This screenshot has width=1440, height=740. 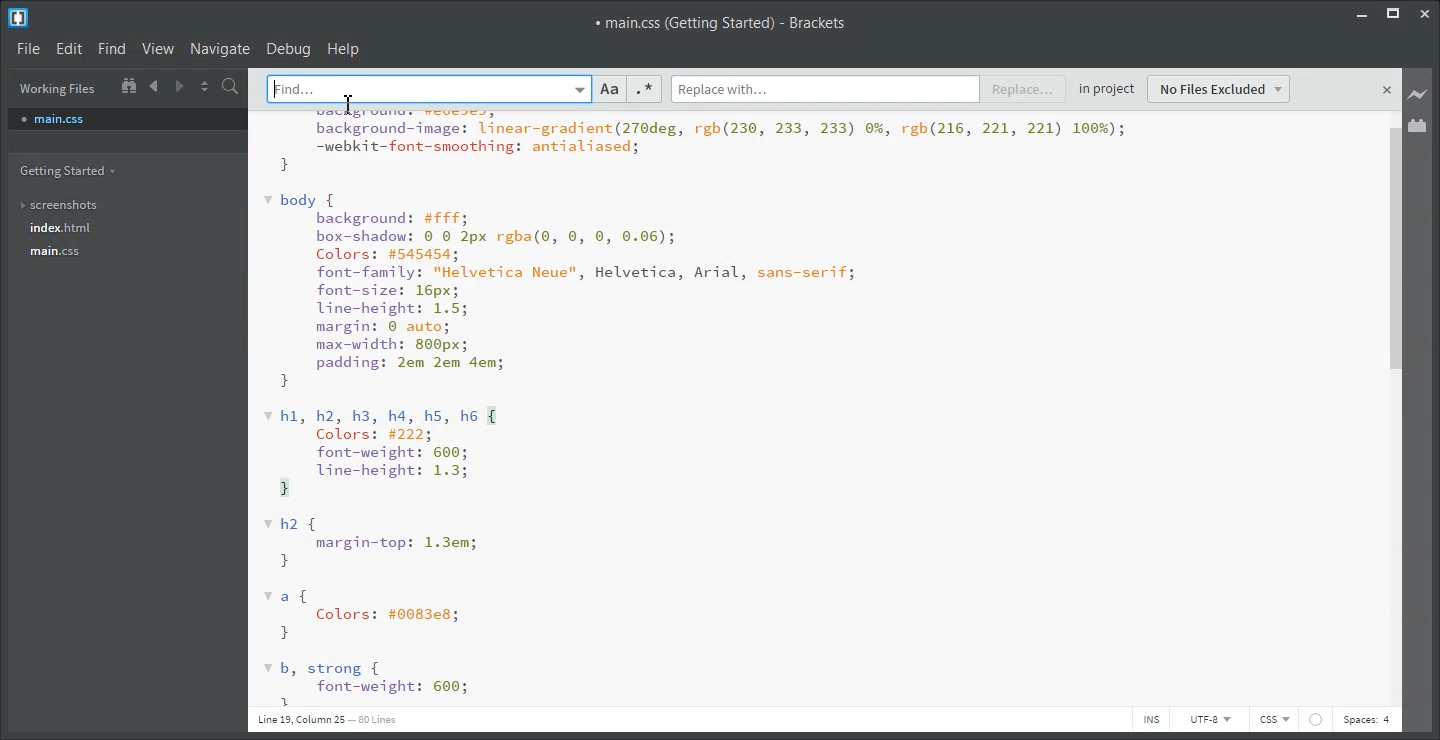 What do you see at coordinates (561, 291) in the screenshot?
I see `body {
background: #fff;
box-shadow: © 8 2px rgba(®, 0, ©, 0.06);
Colors: #545454;
font-family: "Helvetica Neue", Helvetica, Arial, sans-serif;
font-size: 16px;
line-height: 1.5;
margin: © auto;
max-width: 800px;
padding: 2em 2em dem;
}` at bounding box center [561, 291].